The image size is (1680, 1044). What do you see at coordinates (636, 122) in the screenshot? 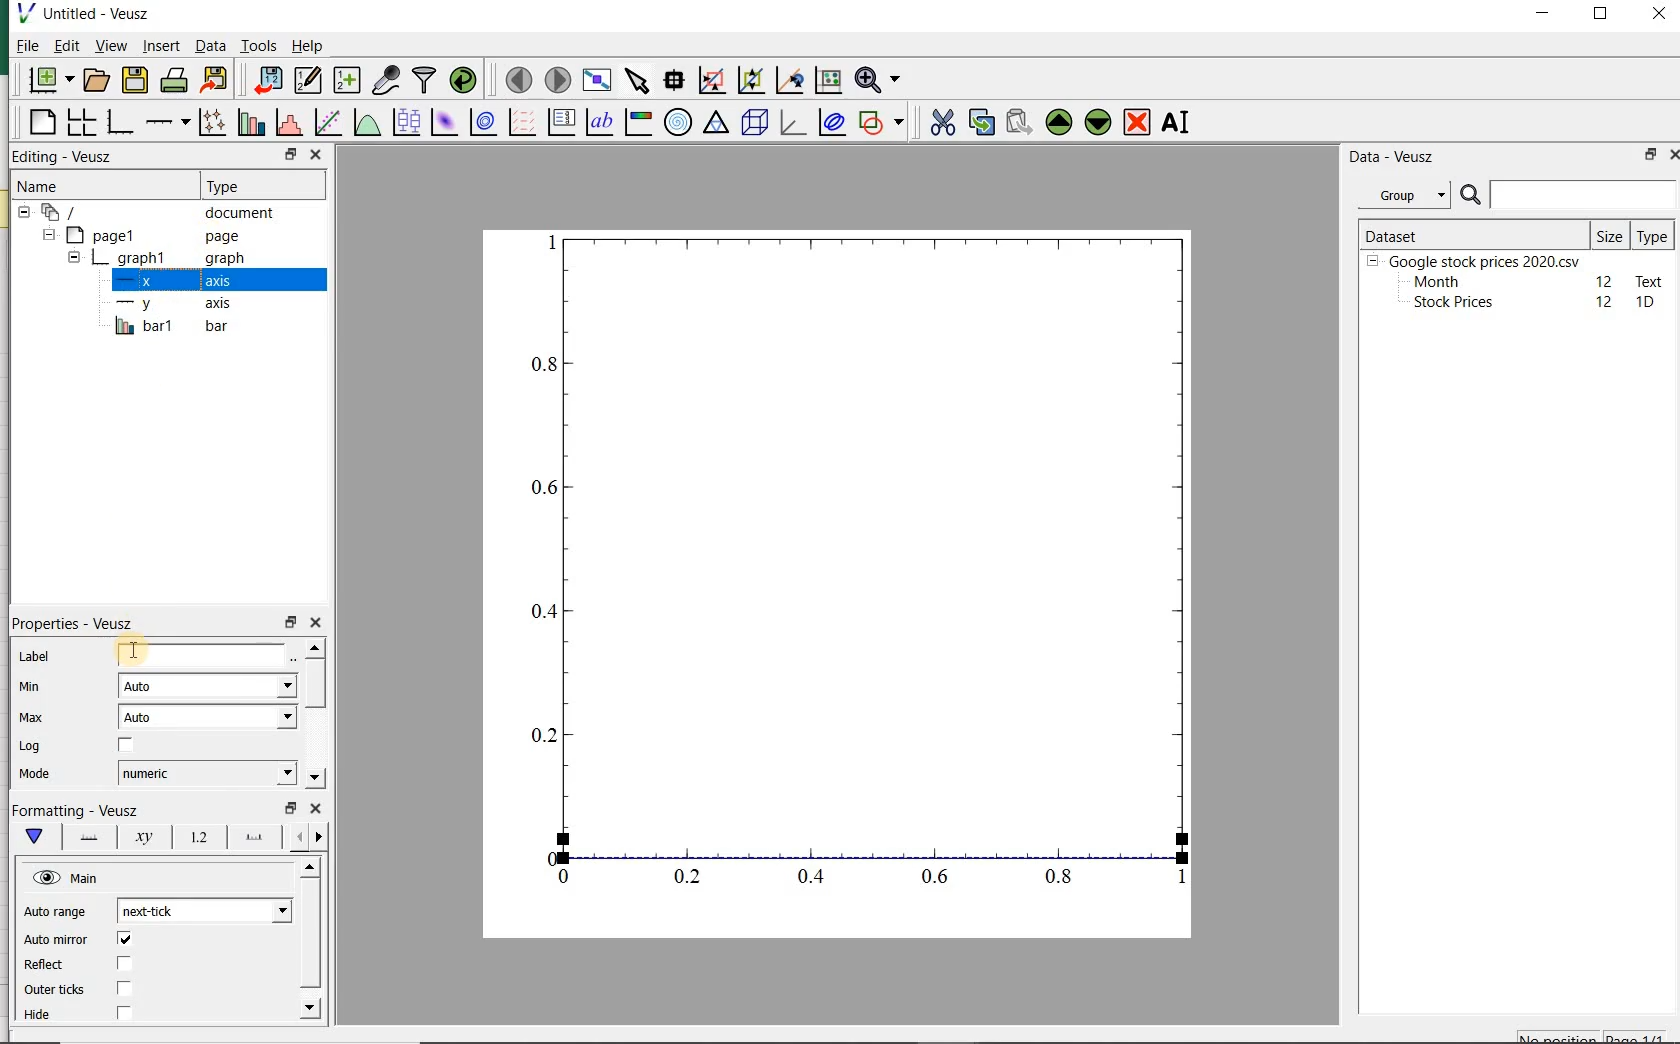
I see `image color bar` at bounding box center [636, 122].